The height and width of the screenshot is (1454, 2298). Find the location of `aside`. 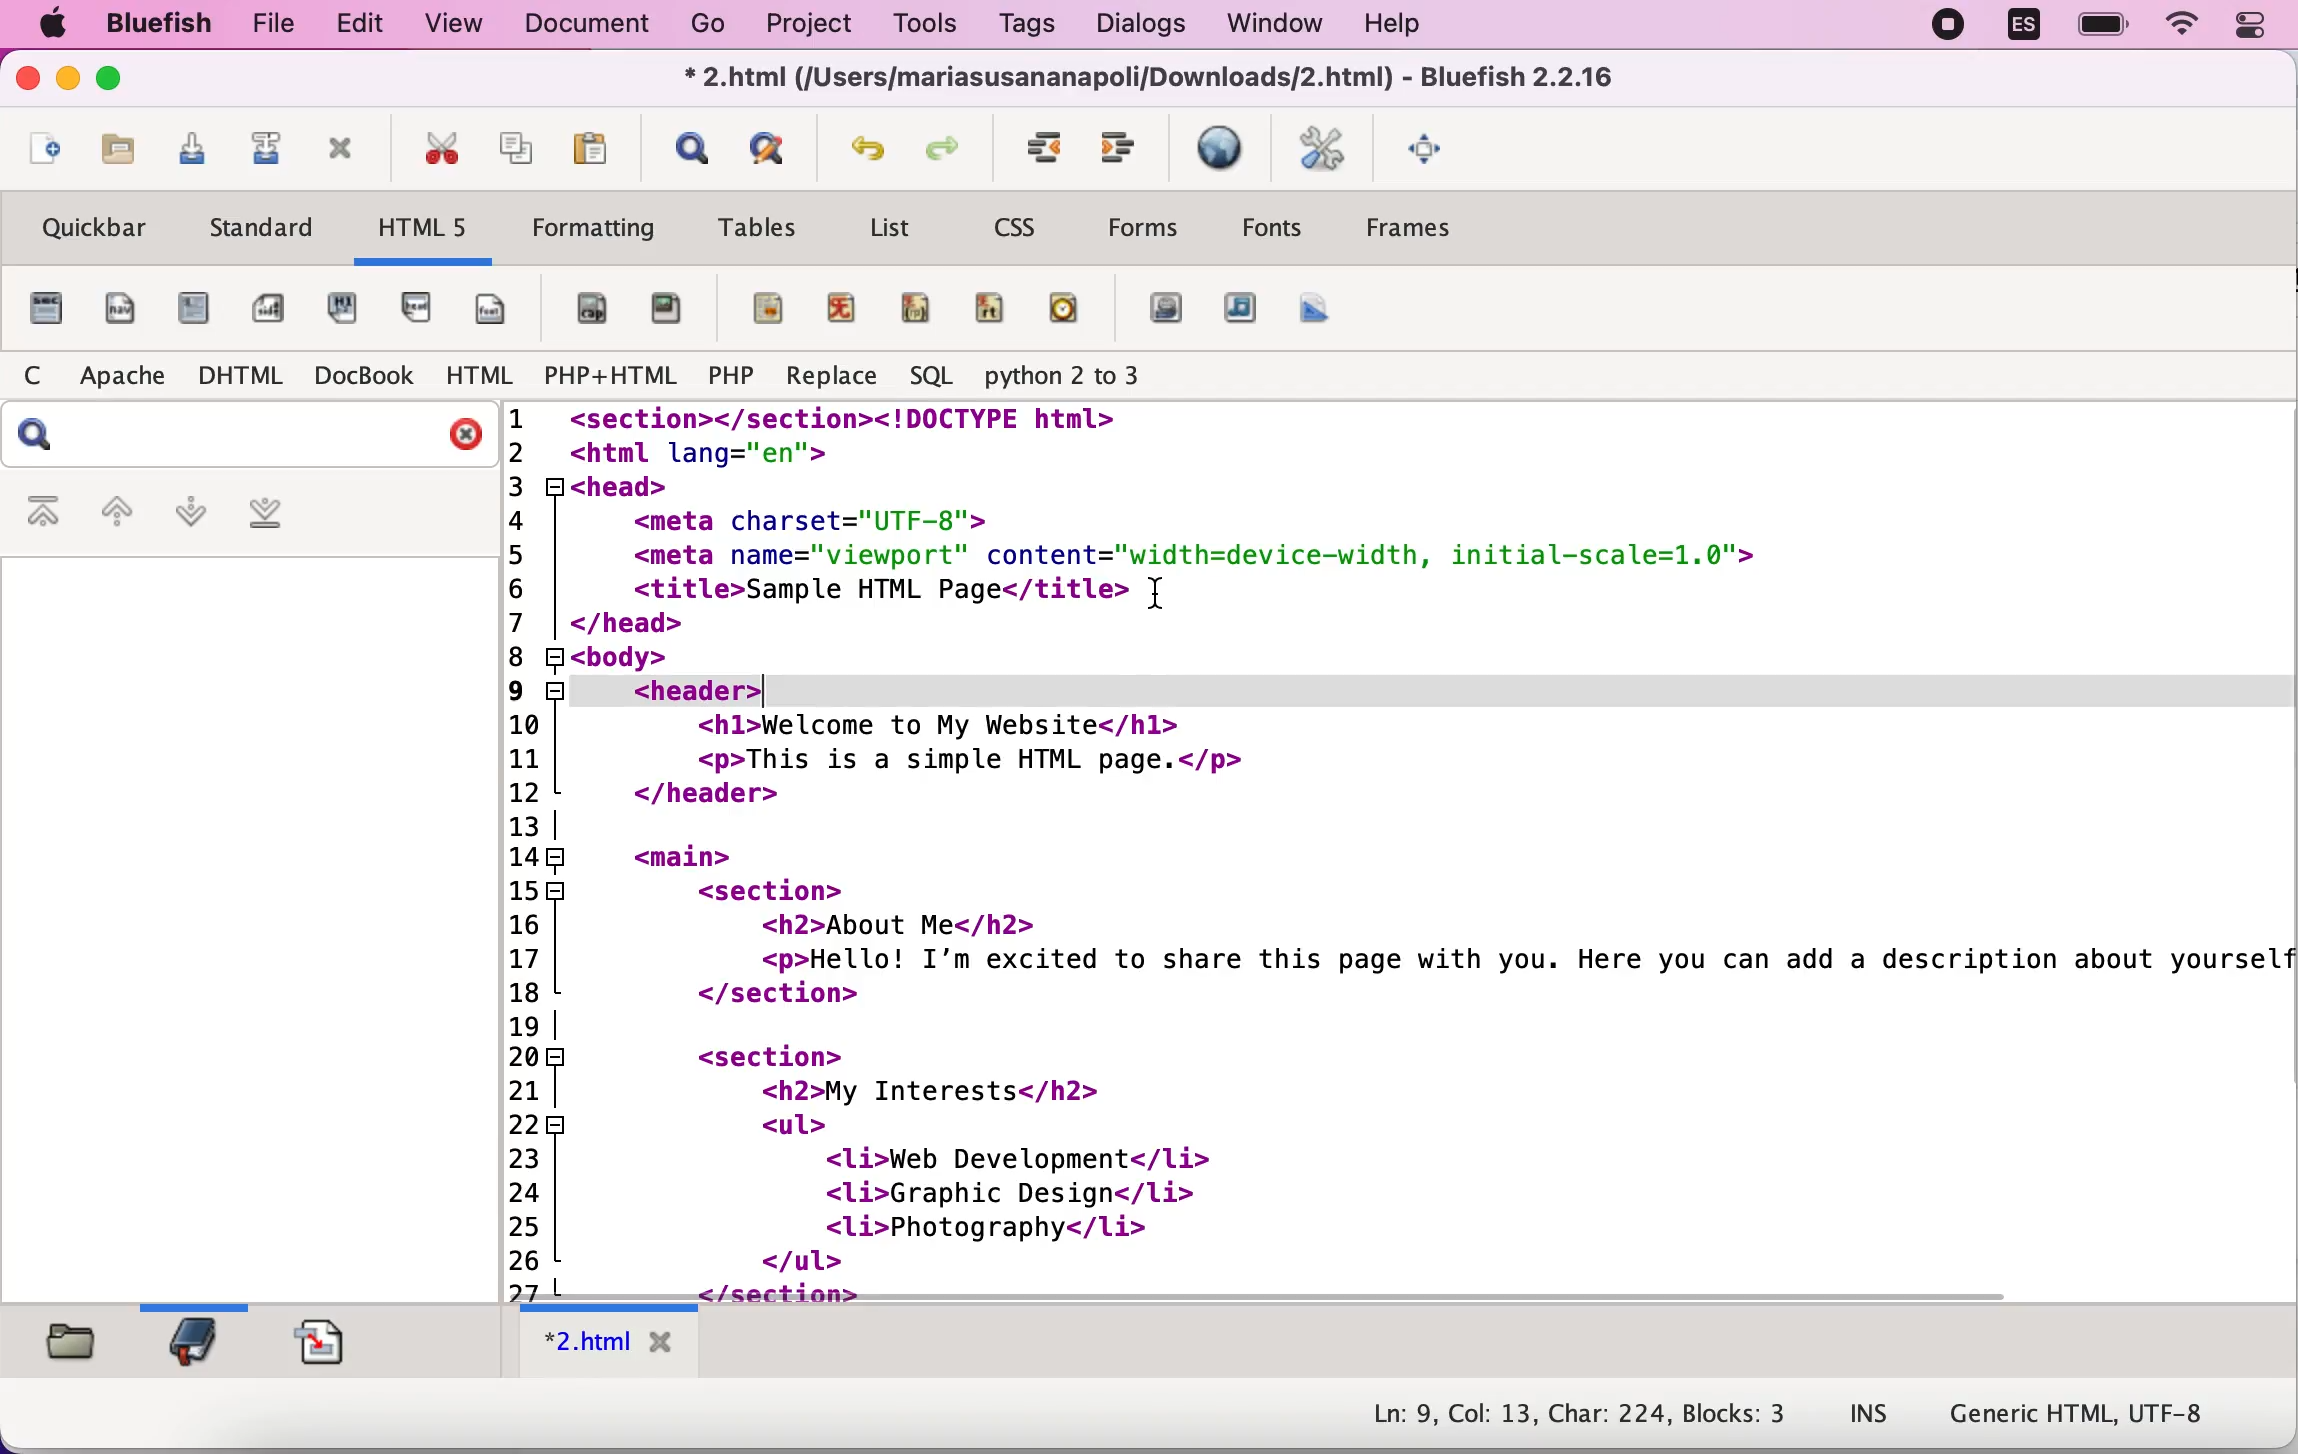

aside is located at coordinates (269, 302).